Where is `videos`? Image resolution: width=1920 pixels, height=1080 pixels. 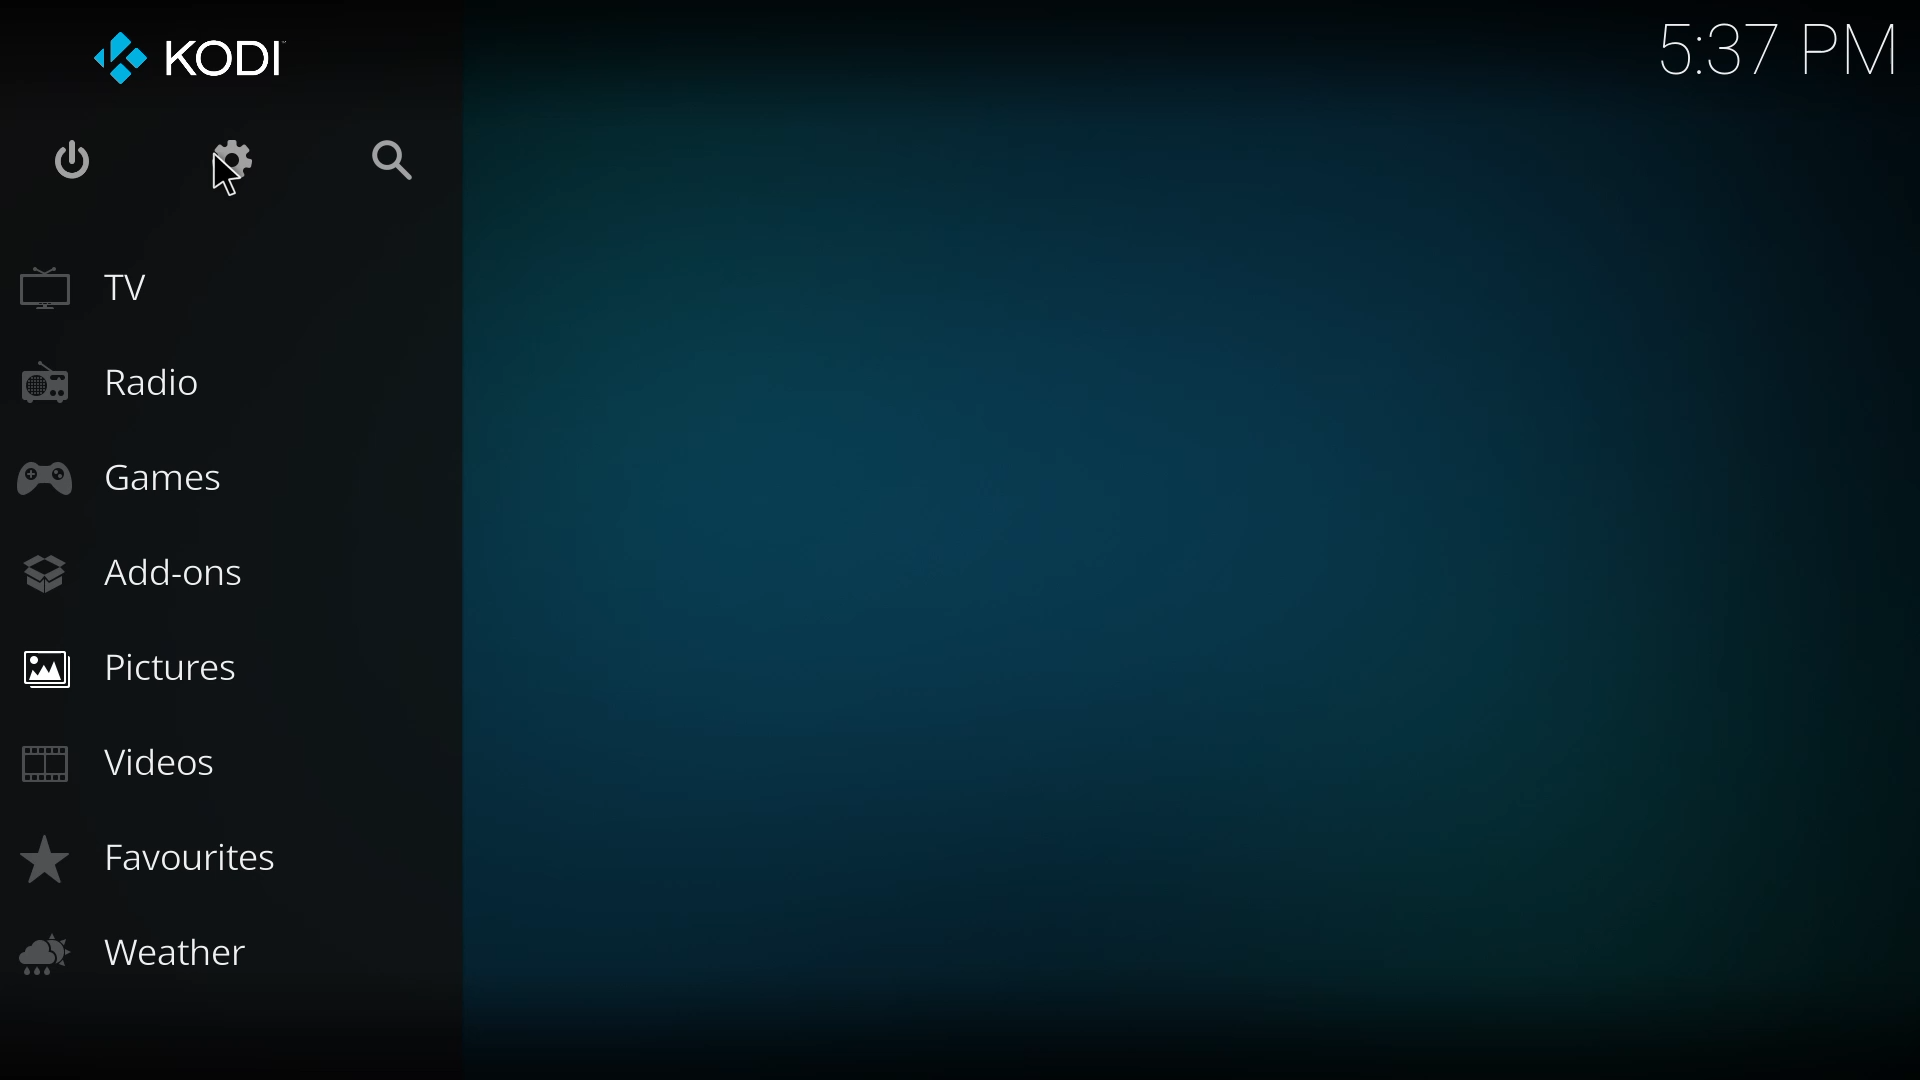
videos is located at coordinates (126, 764).